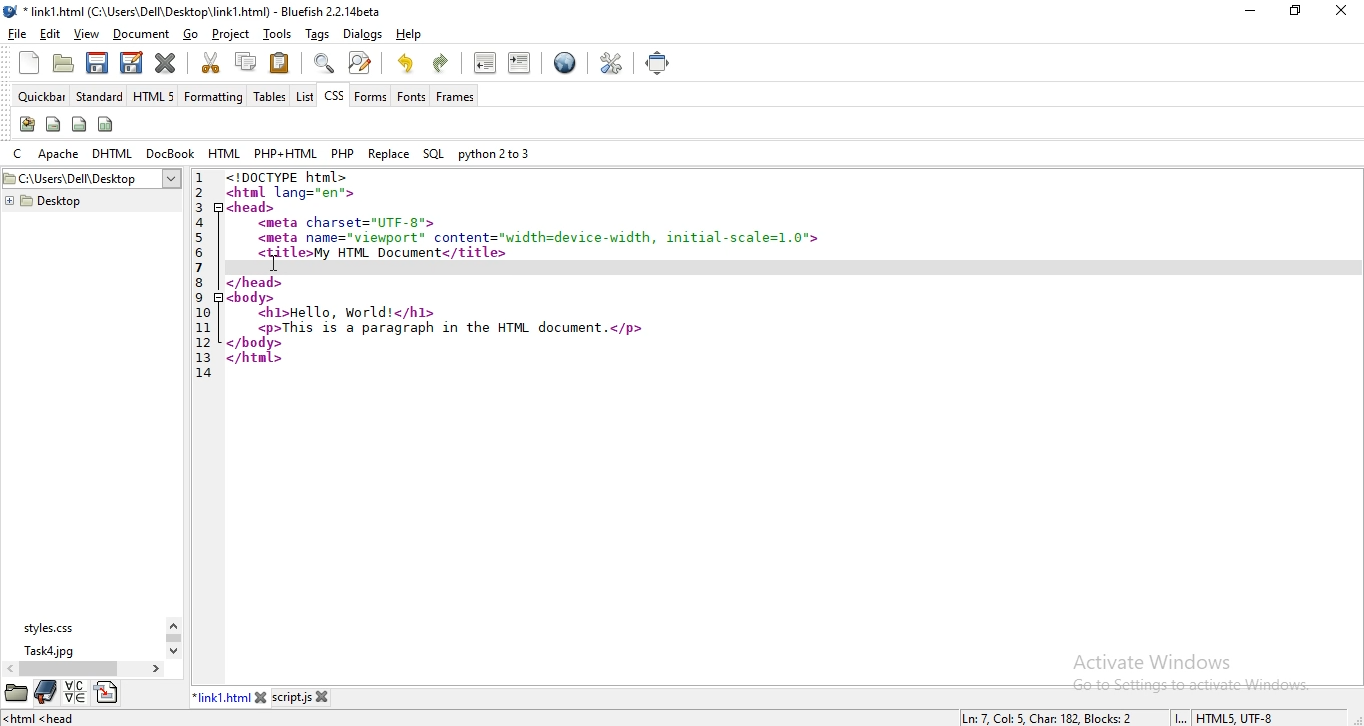 This screenshot has width=1364, height=726. Describe the element at coordinates (286, 152) in the screenshot. I see `php + html` at that location.